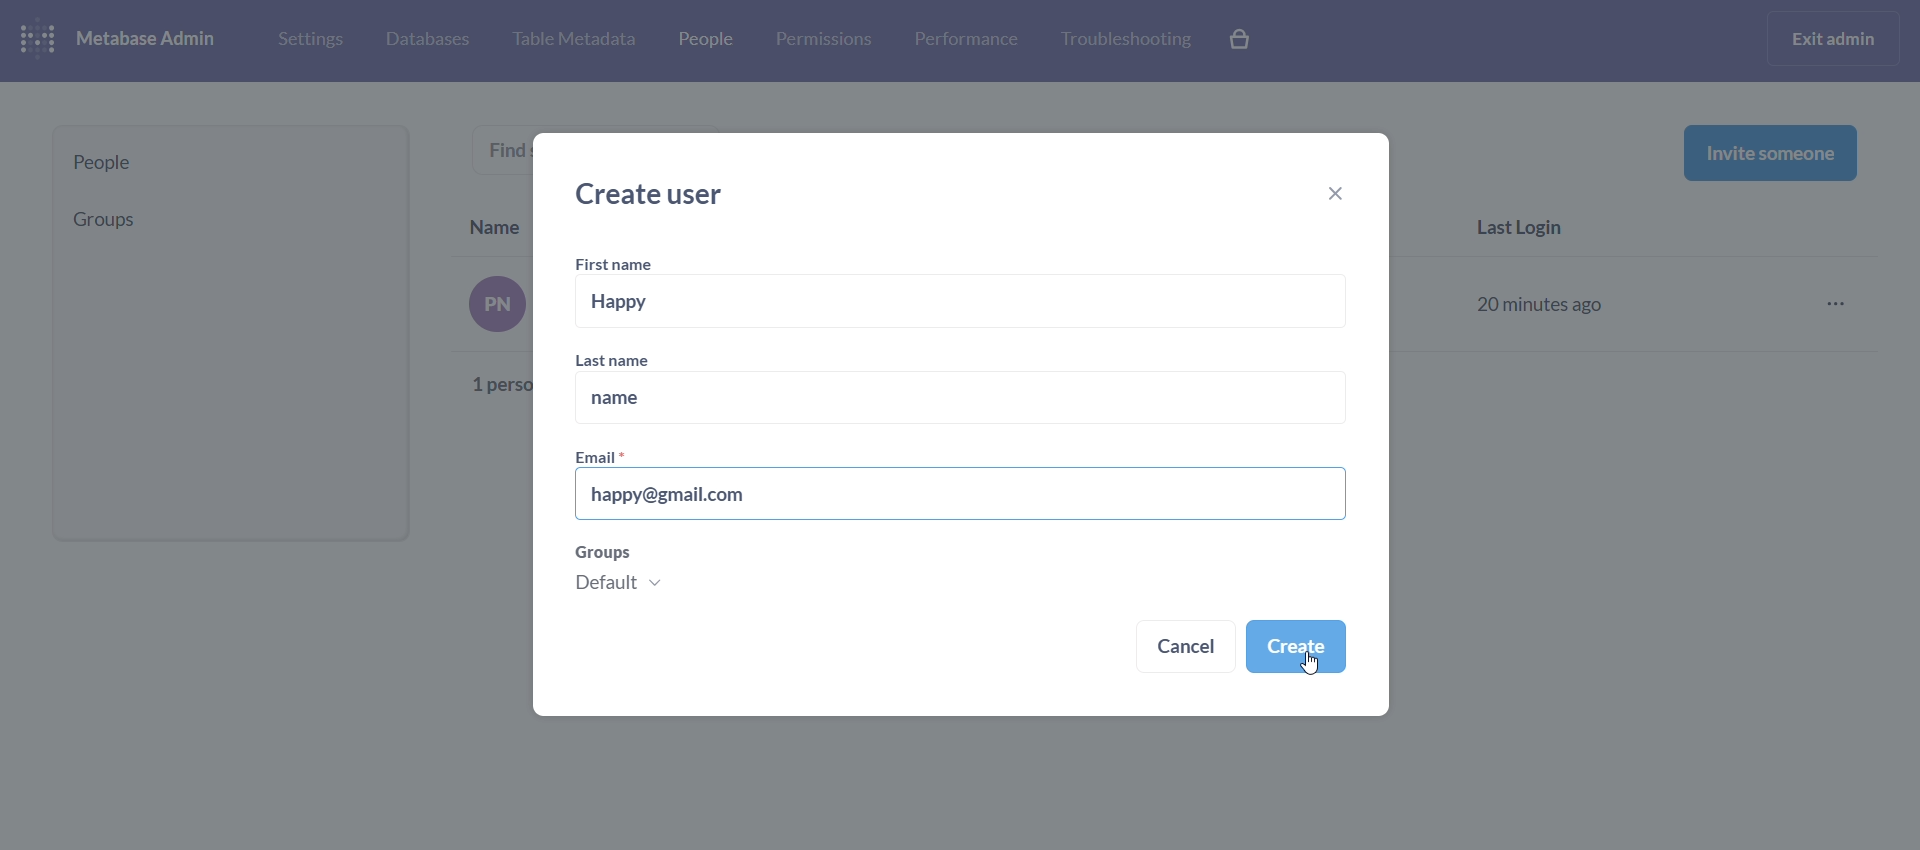 The height and width of the screenshot is (850, 1920). I want to click on happy, so click(964, 302).